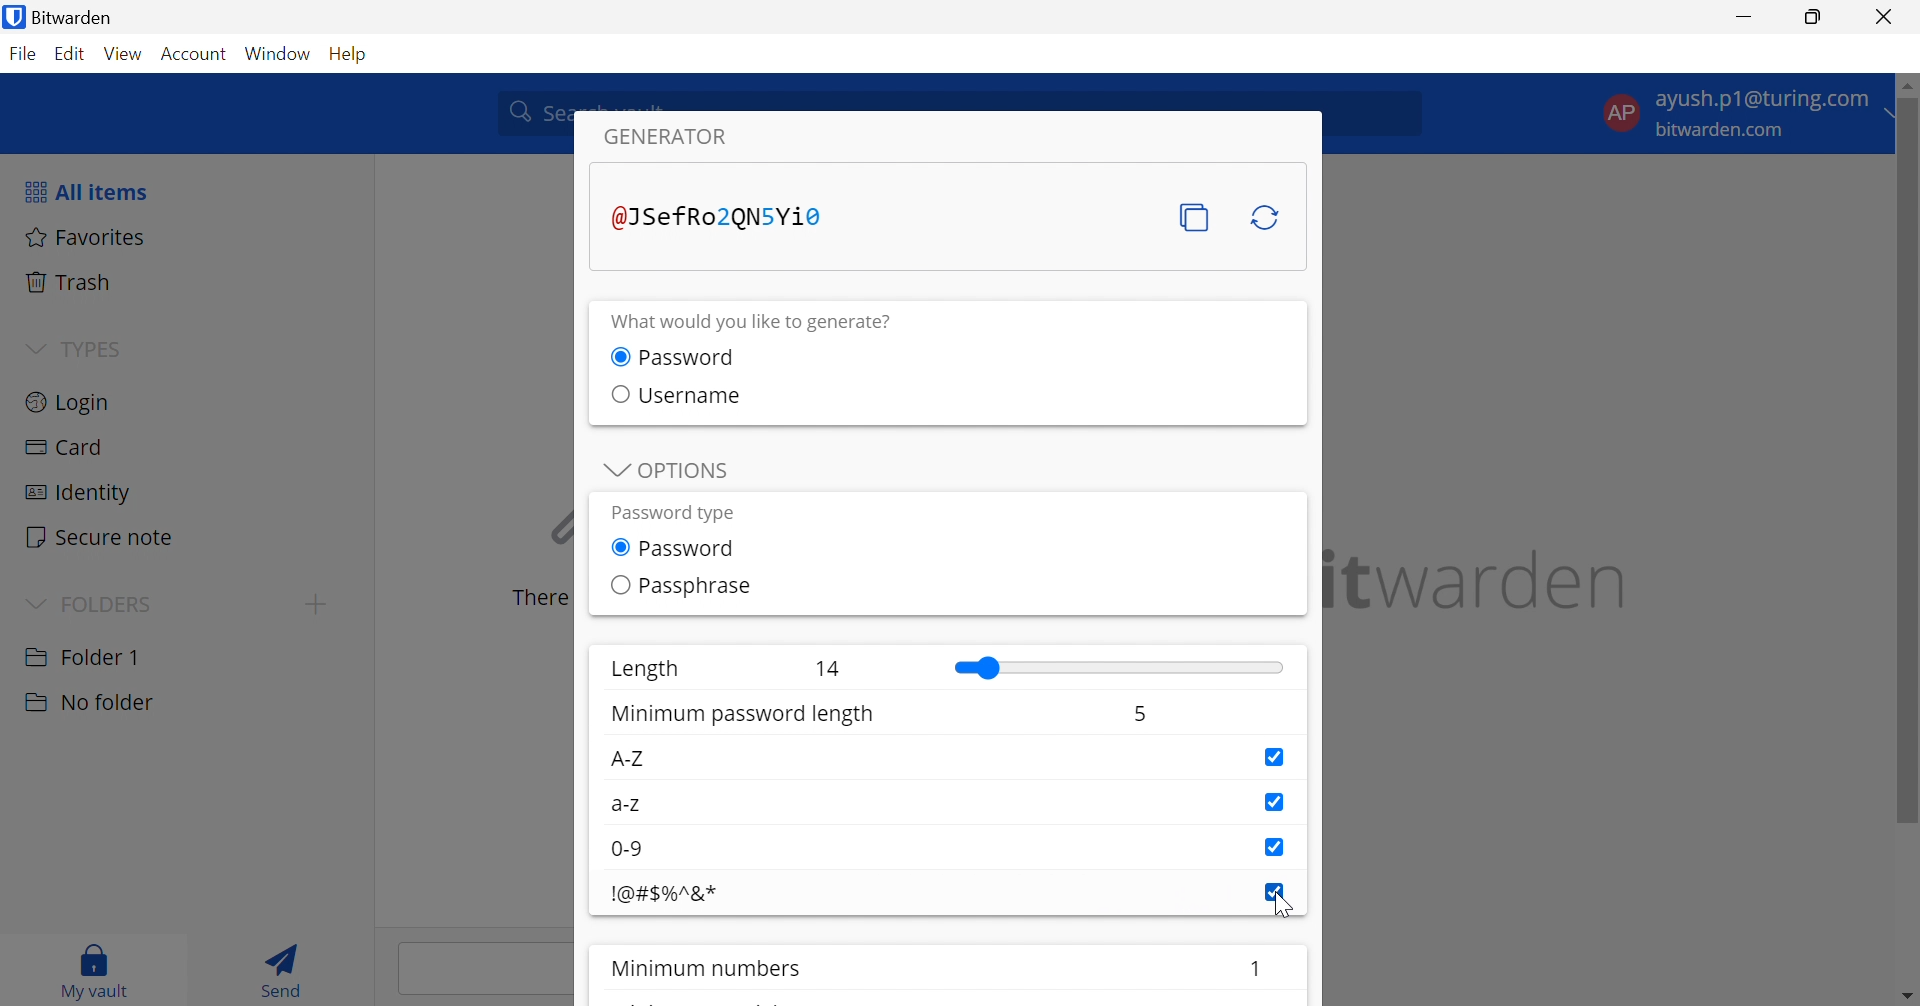 The width and height of the screenshot is (1920, 1006). Describe the element at coordinates (34, 603) in the screenshot. I see `Drop Down` at that location.